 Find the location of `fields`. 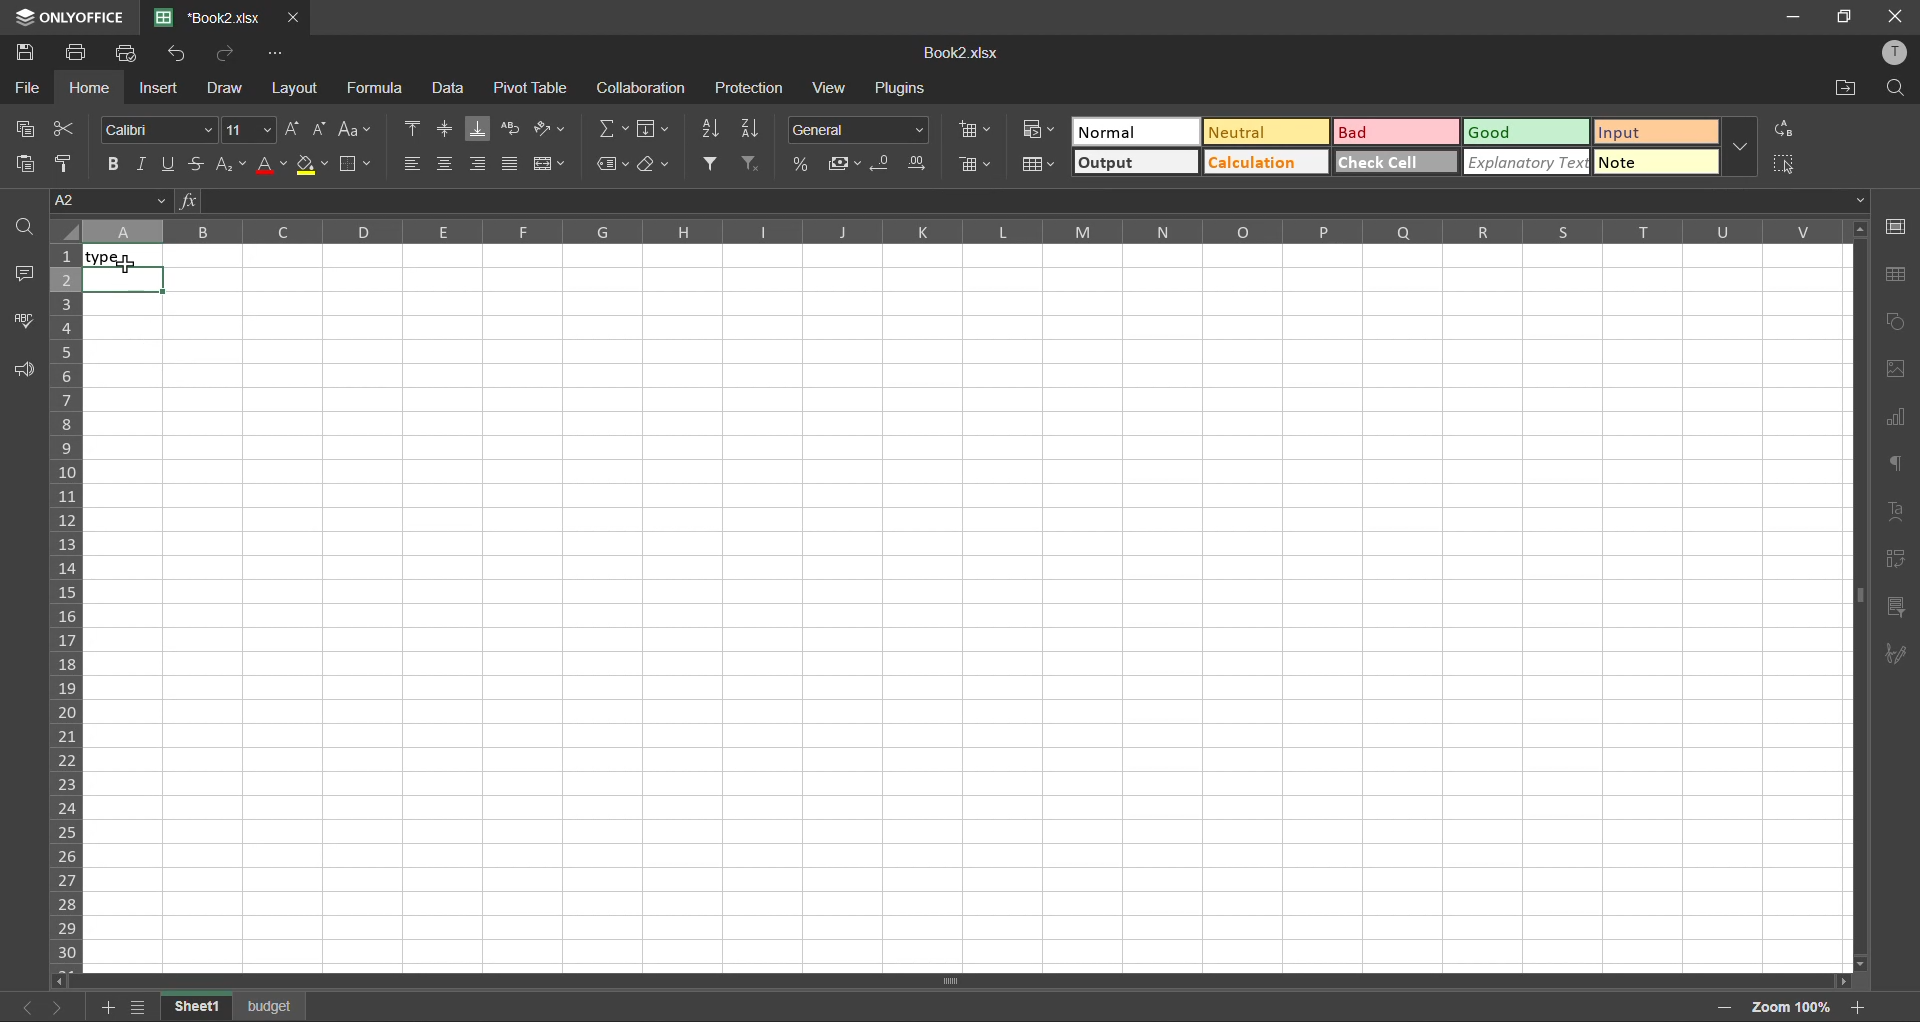

fields is located at coordinates (654, 130).